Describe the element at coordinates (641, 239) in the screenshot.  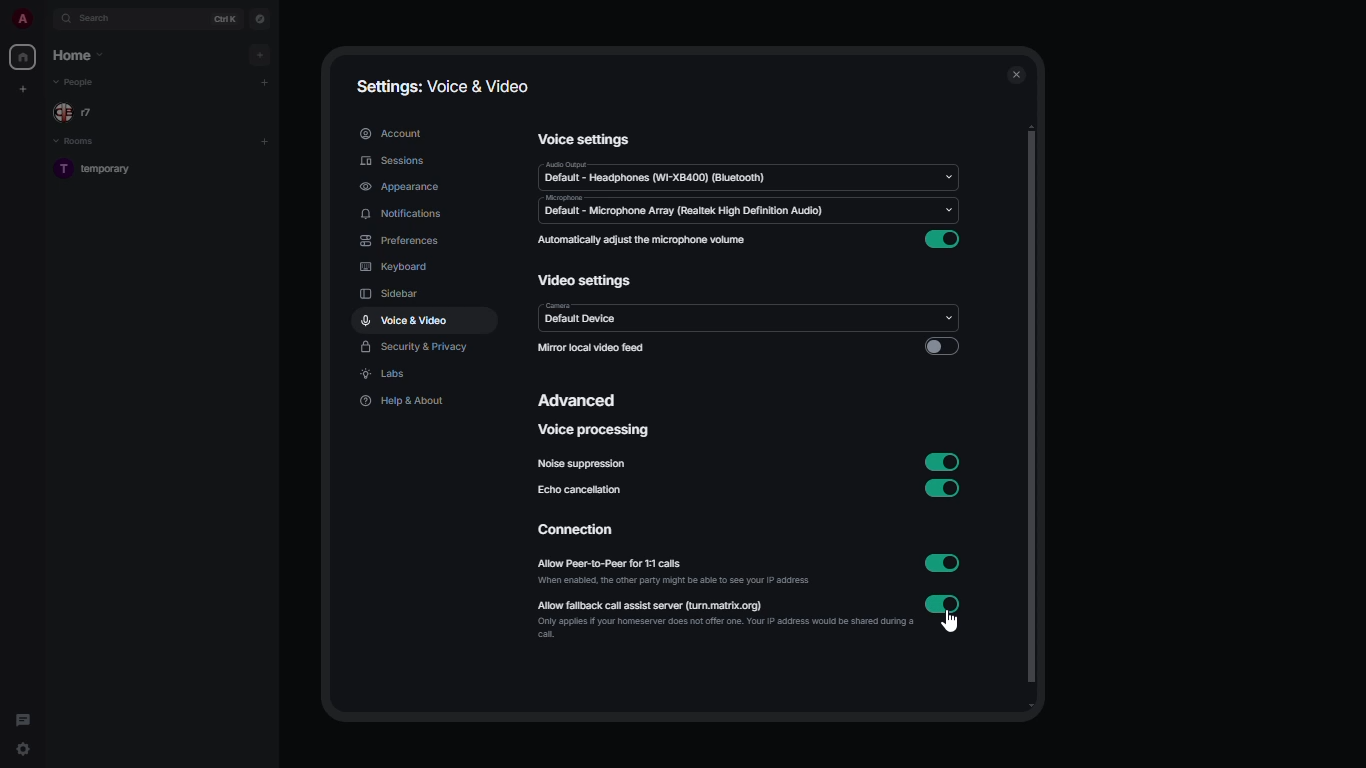
I see `automatically adjust the microphone volume` at that location.